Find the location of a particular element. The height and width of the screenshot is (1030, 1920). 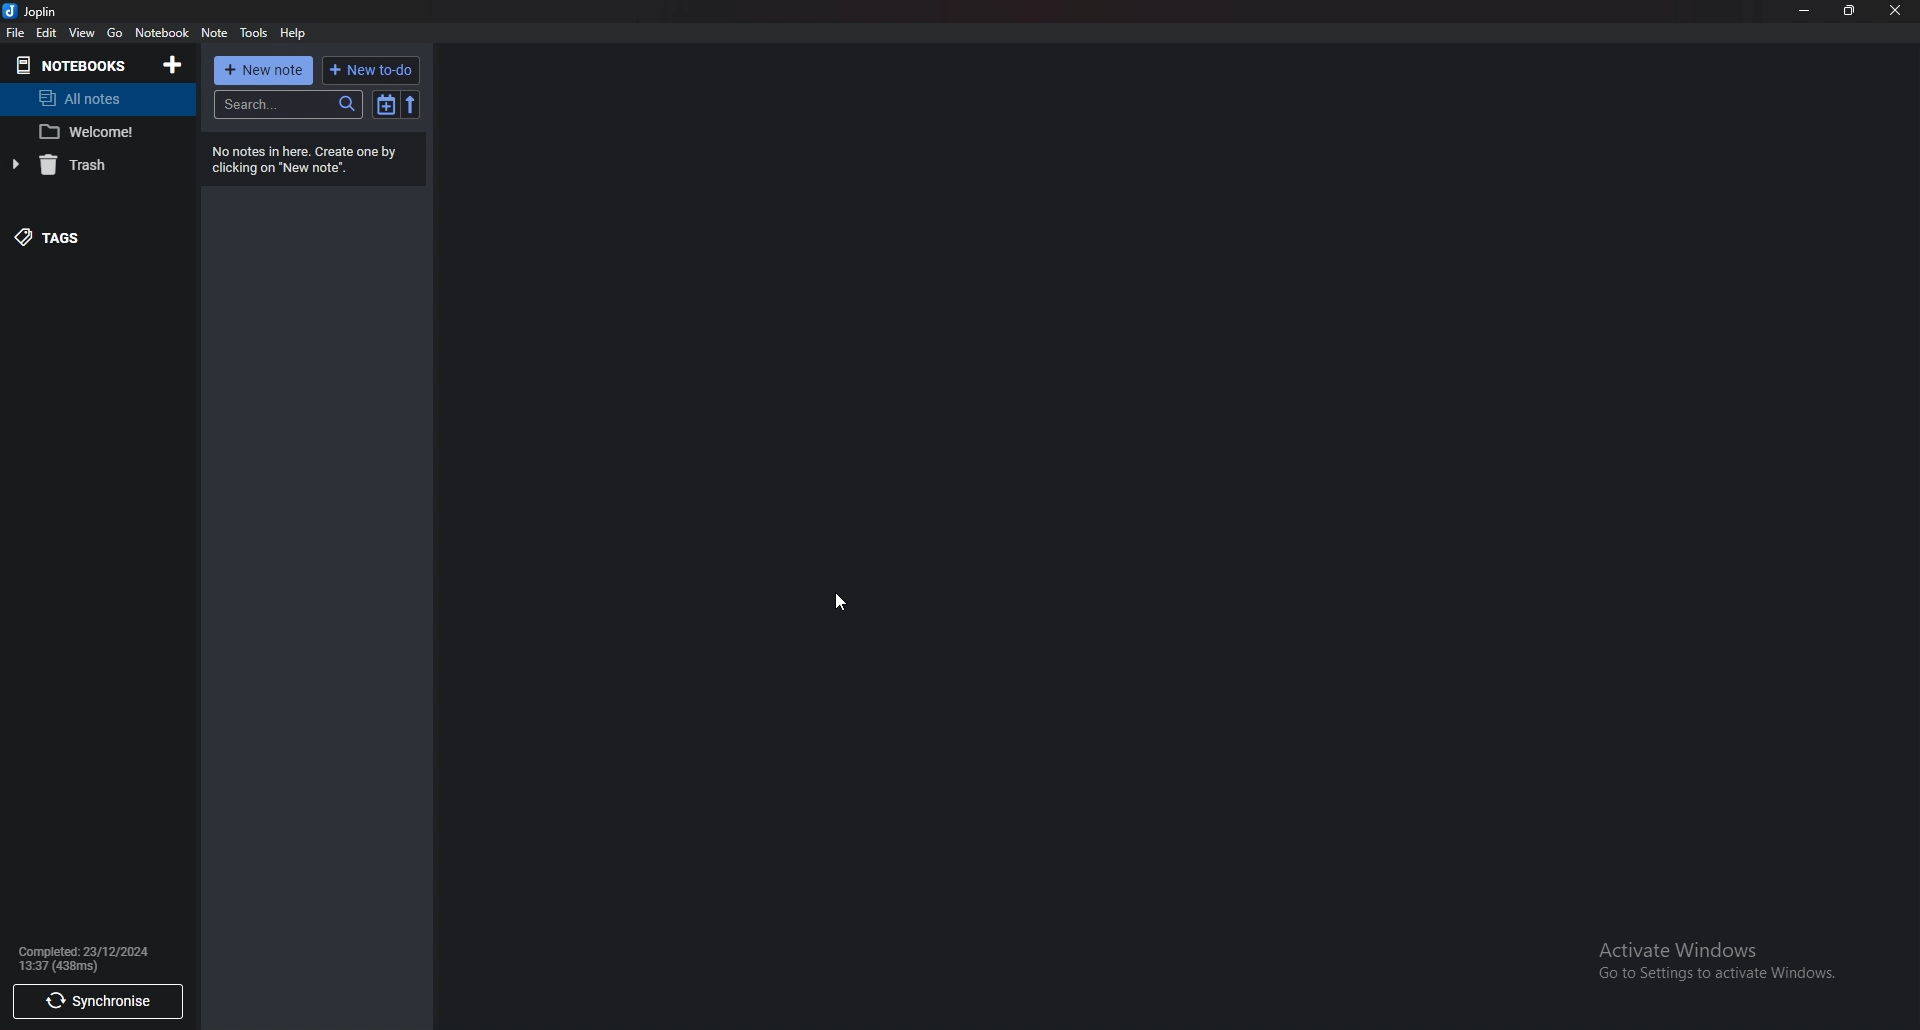

all notes is located at coordinates (101, 99).